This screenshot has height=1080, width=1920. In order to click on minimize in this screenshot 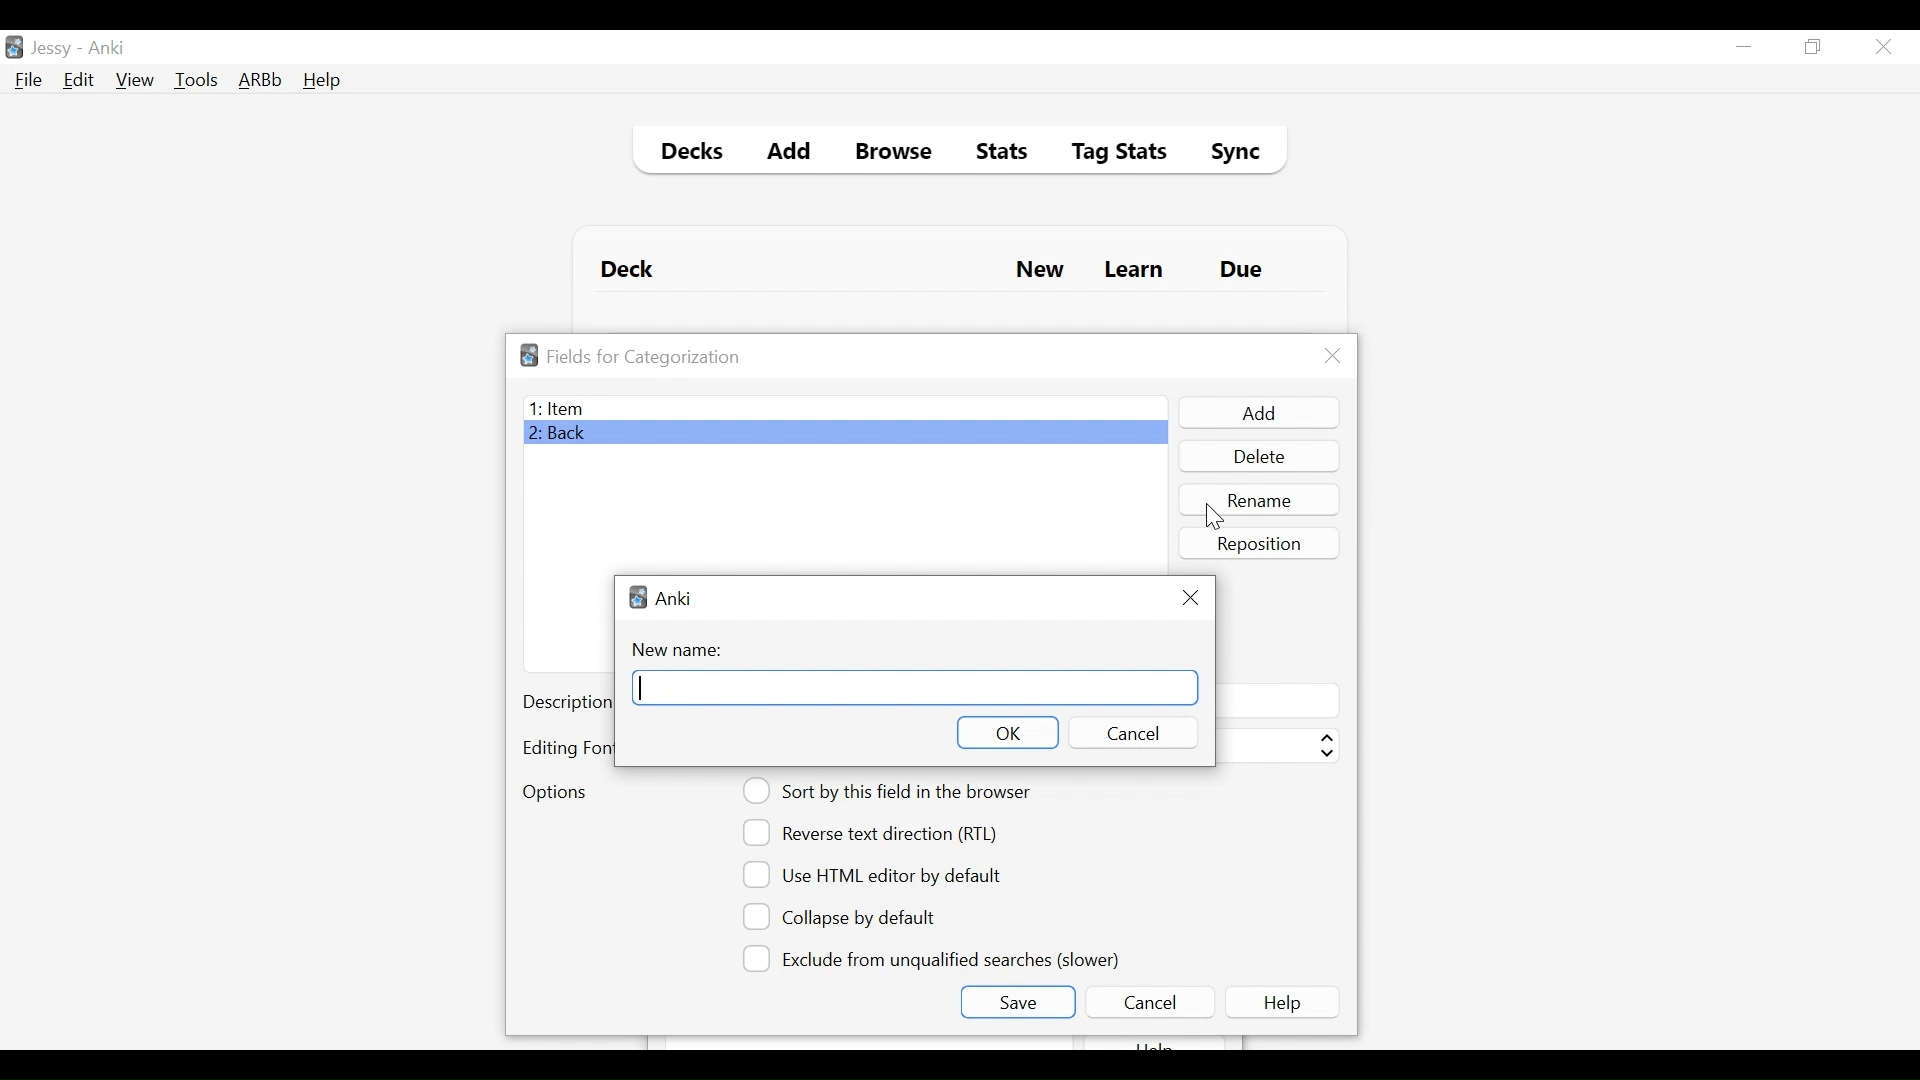, I will do `click(1743, 48)`.